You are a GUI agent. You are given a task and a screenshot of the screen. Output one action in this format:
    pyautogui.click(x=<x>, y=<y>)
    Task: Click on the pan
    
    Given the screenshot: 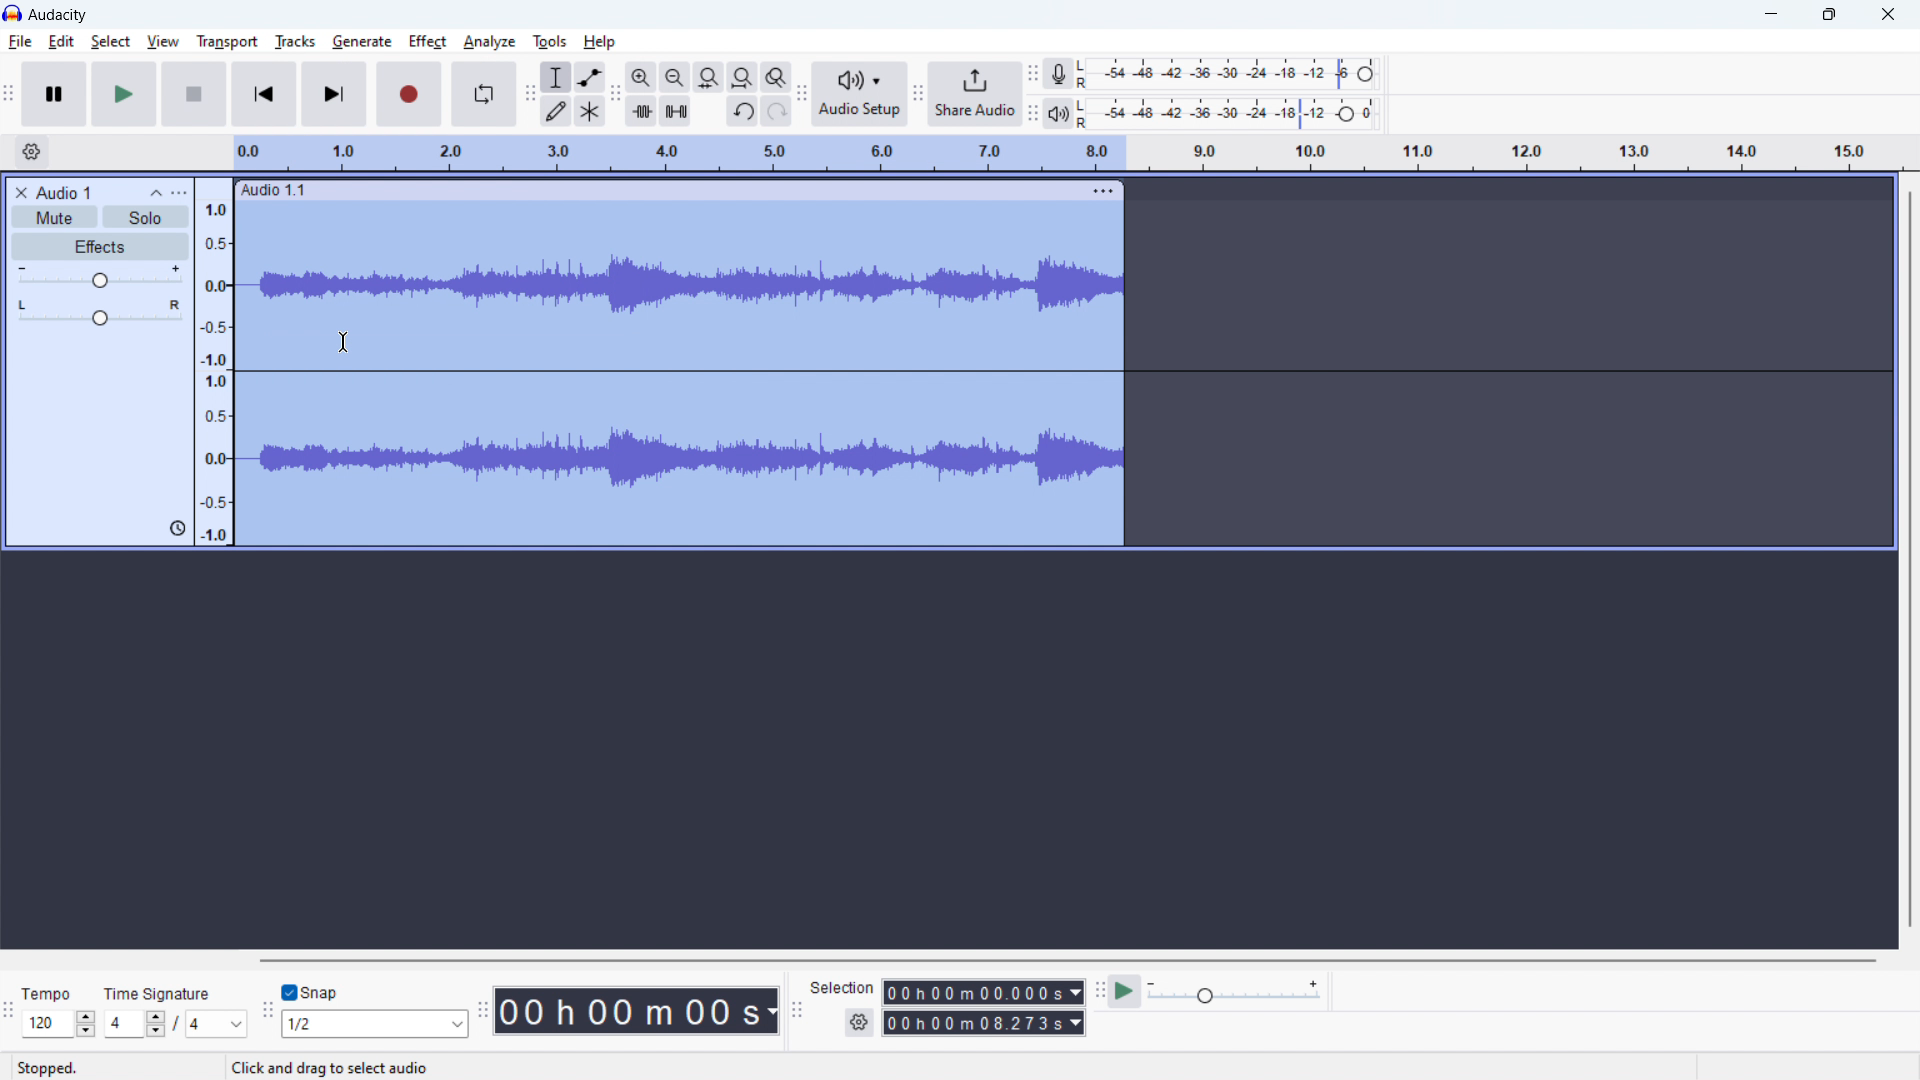 What is the action you would take?
    pyautogui.click(x=100, y=313)
    